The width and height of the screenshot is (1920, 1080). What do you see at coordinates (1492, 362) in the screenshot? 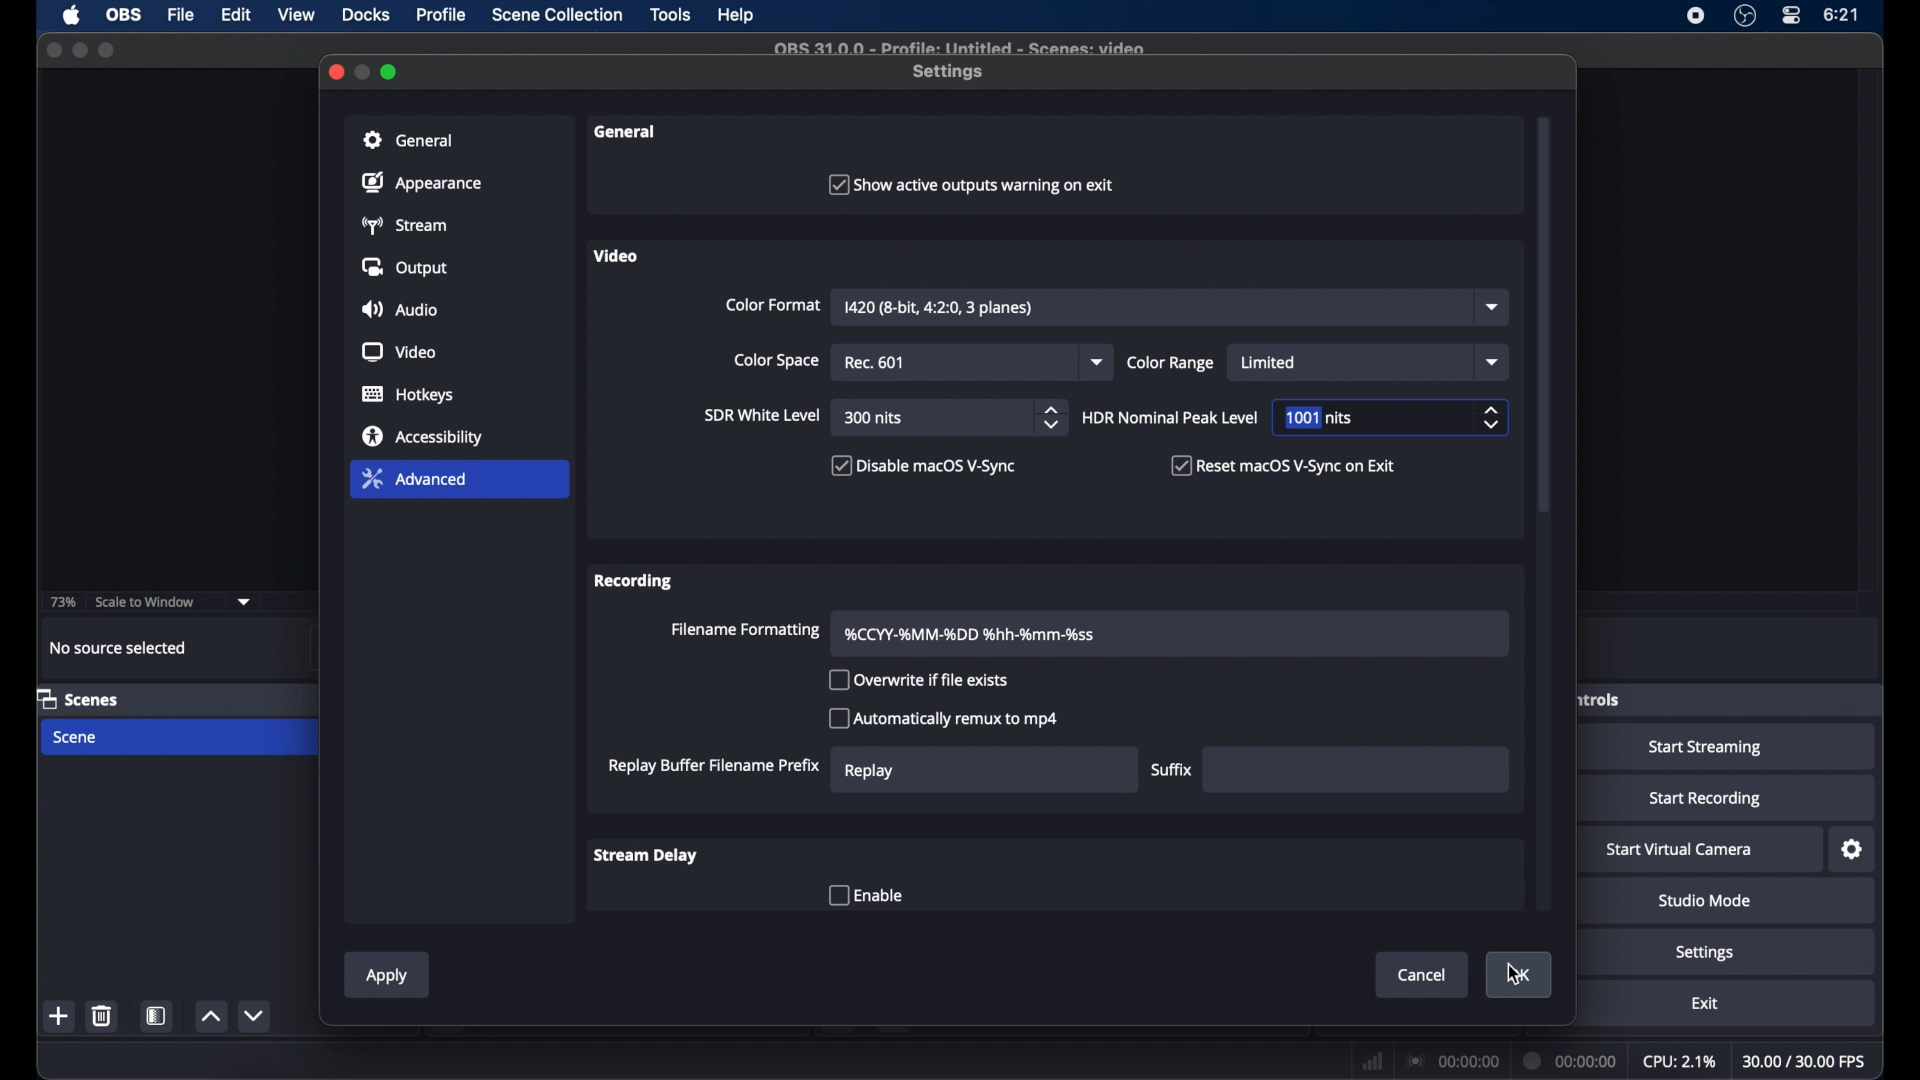
I see `dropdown` at bounding box center [1492, 362].